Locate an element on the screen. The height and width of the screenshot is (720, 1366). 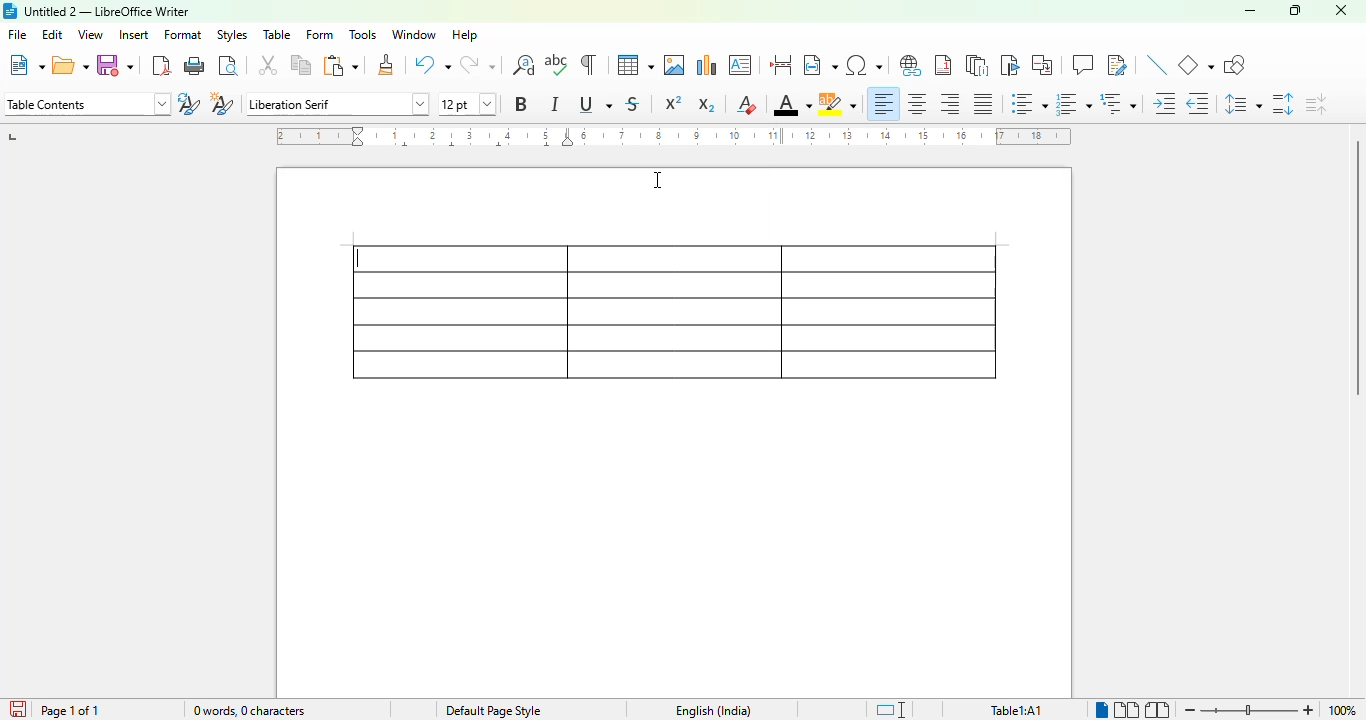
toggle unordered list is located at coordinates (1029, 103).